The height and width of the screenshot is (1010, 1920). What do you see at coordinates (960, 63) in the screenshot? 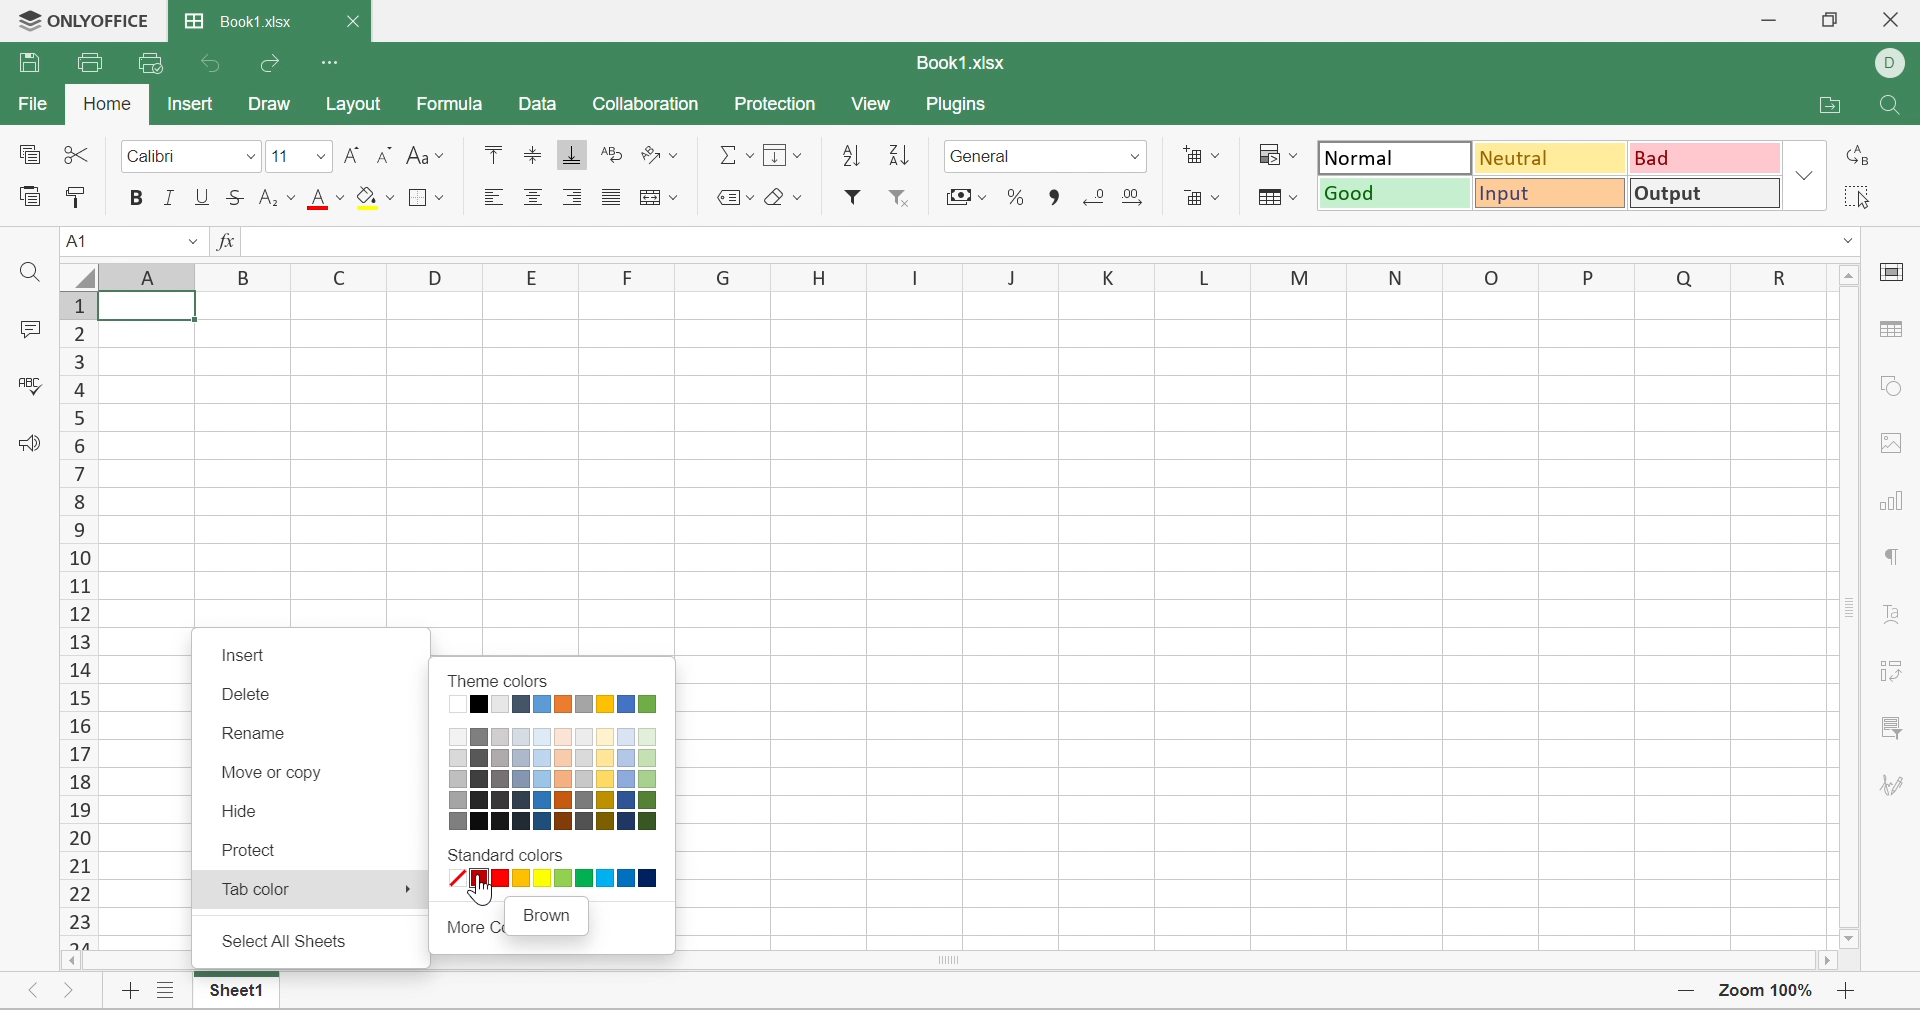
I see `Book1.xlsx` at bounding box center [960, 63].